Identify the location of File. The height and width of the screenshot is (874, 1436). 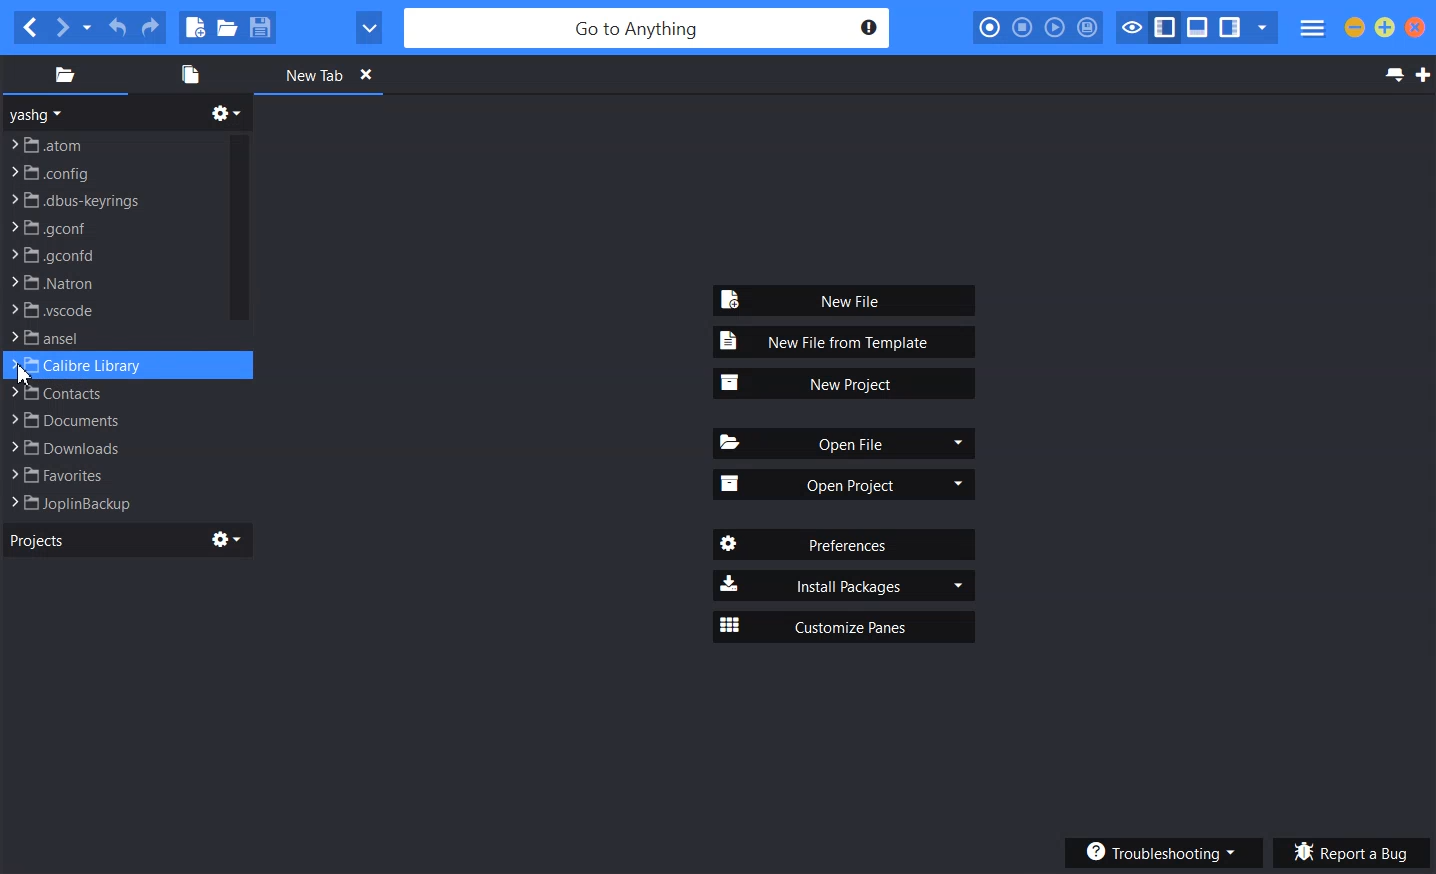
(109, 502).